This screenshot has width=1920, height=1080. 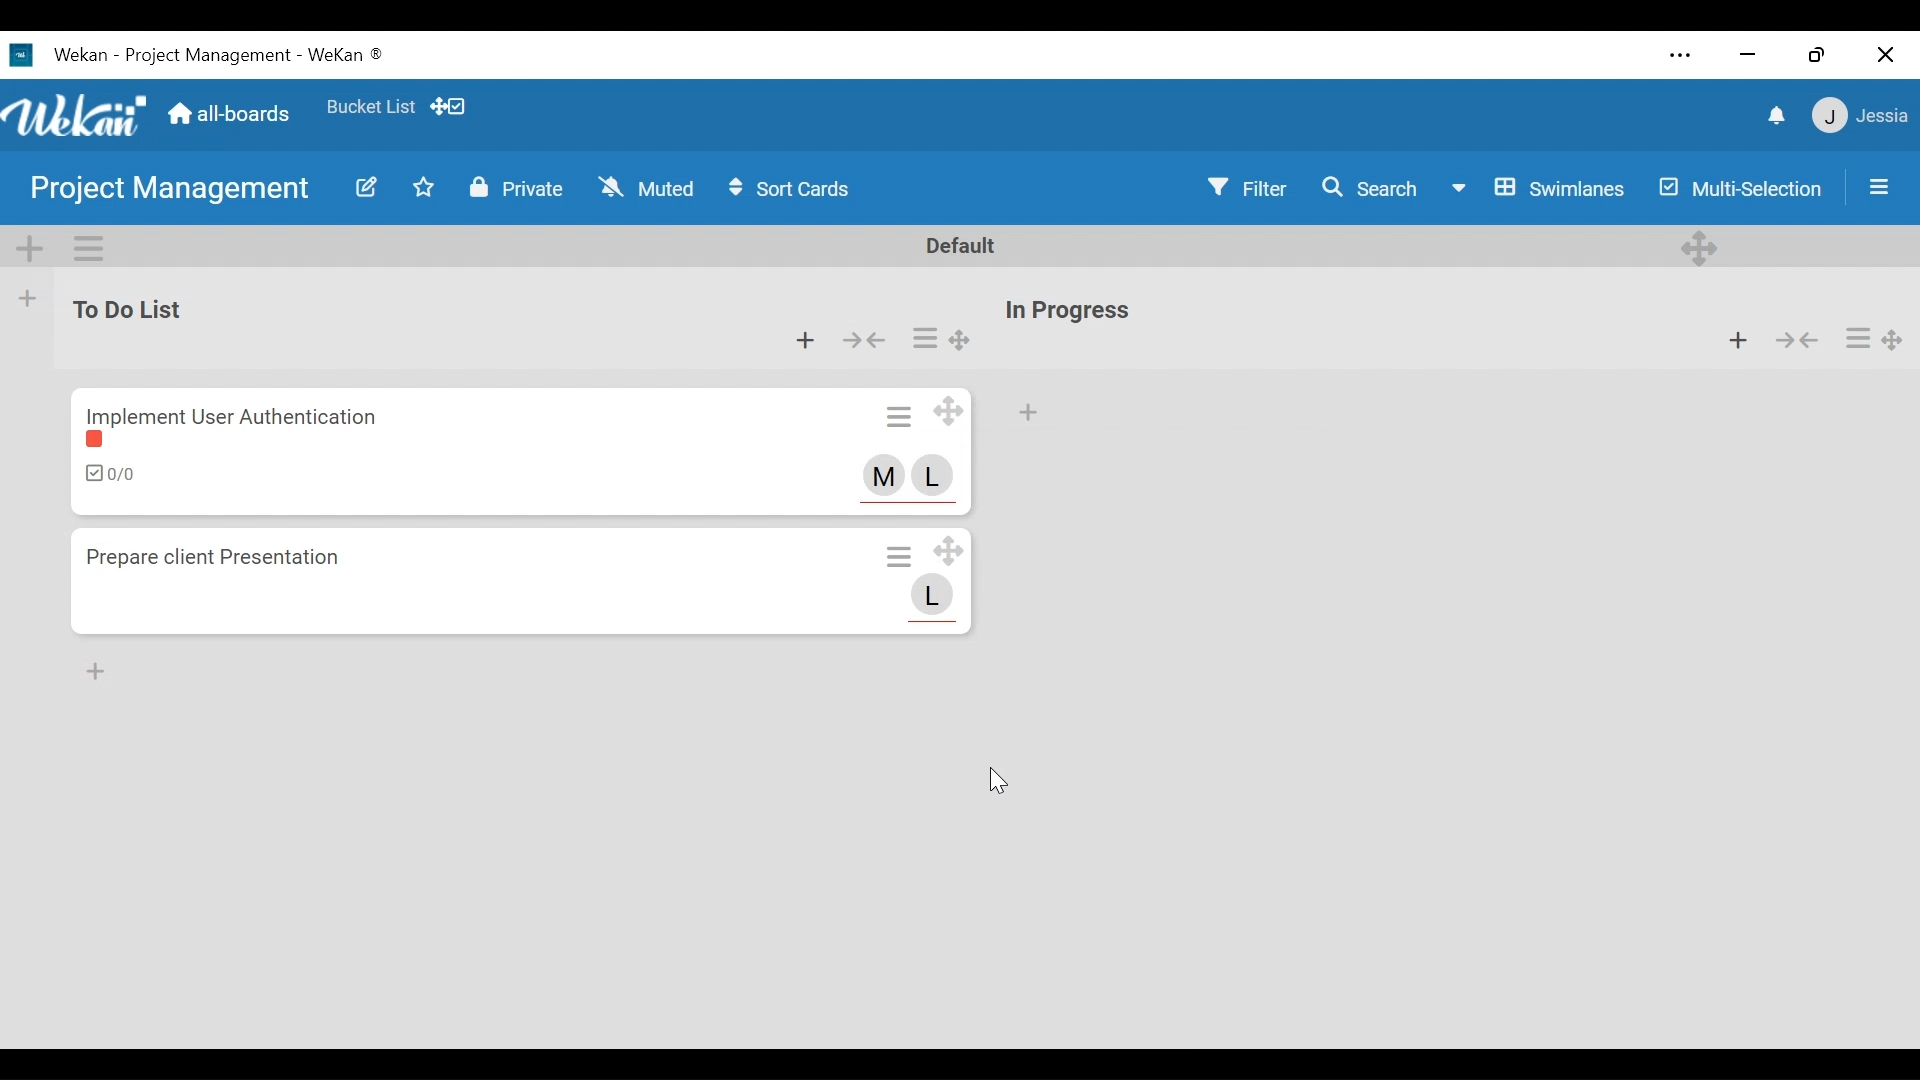 I want to click on Add Swimlane, so click(x=33, y=250).